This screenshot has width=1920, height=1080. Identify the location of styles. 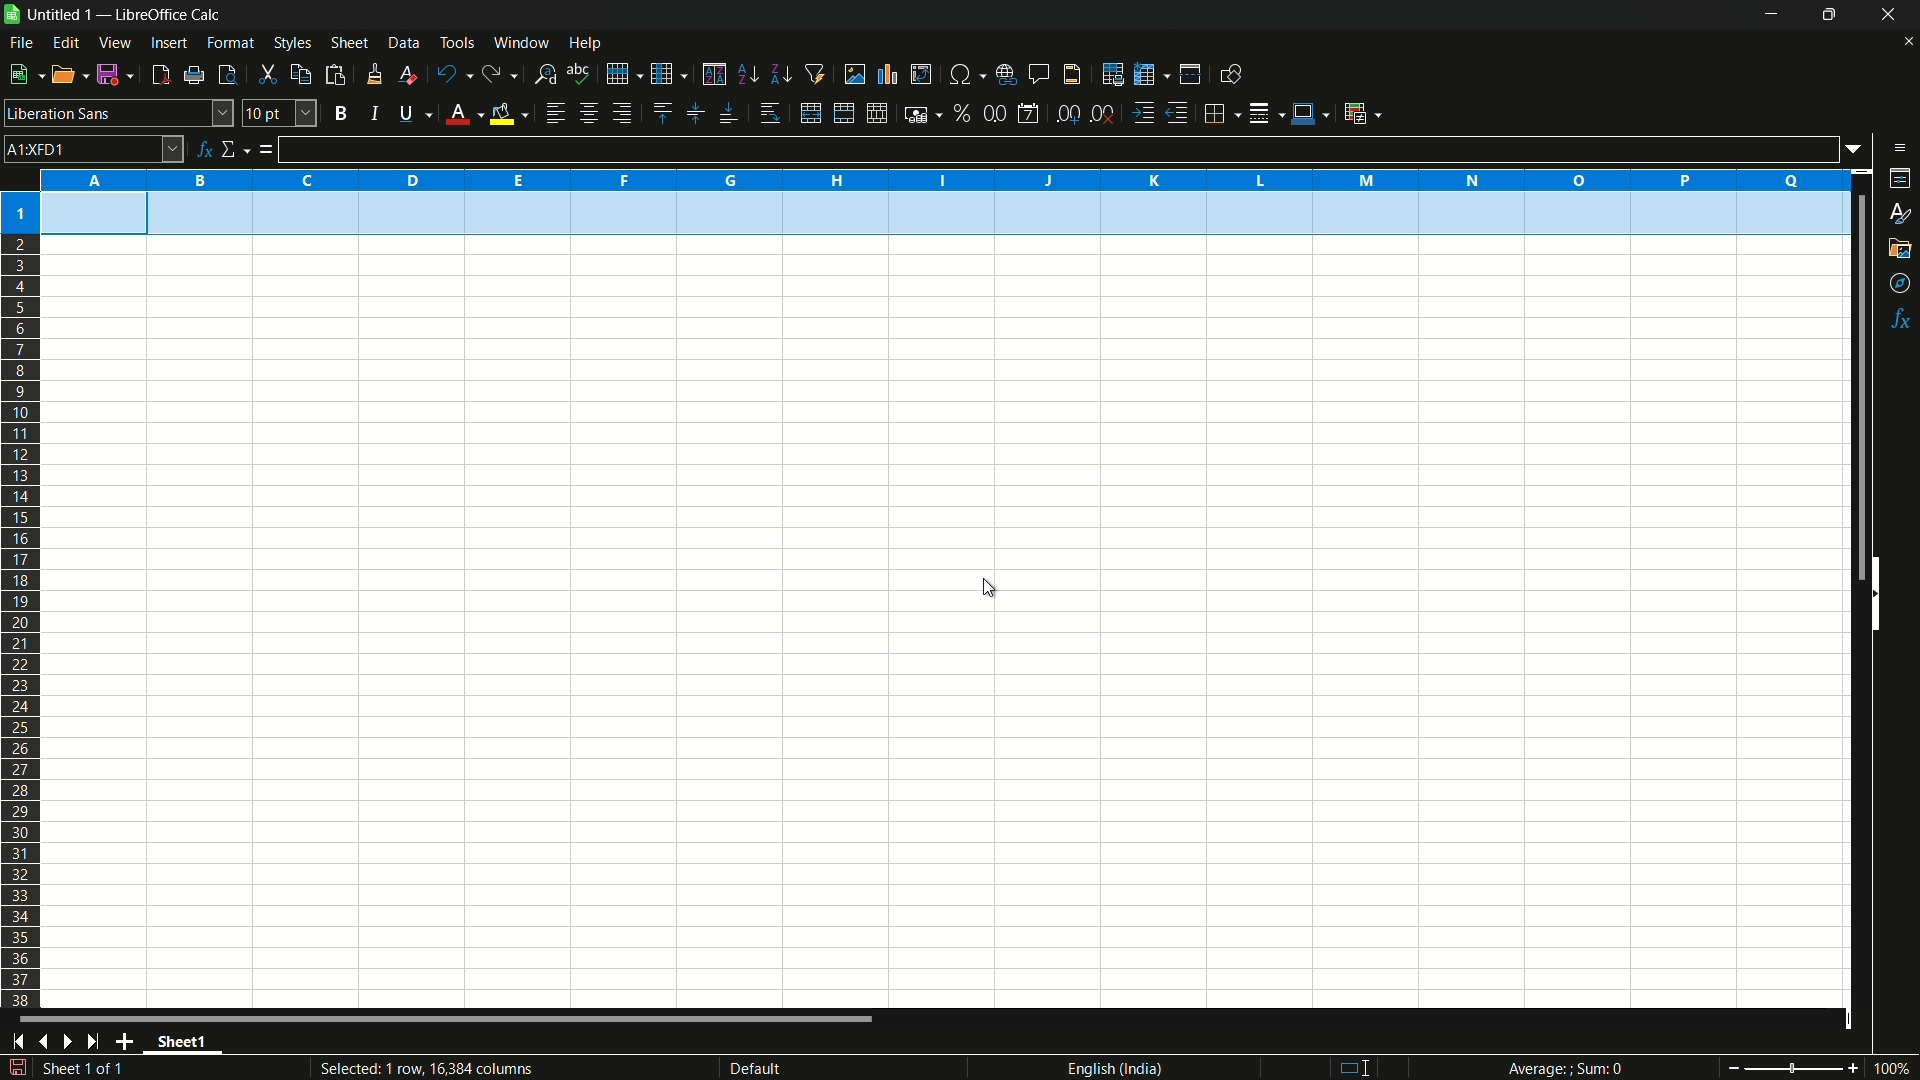
(1898, 215).